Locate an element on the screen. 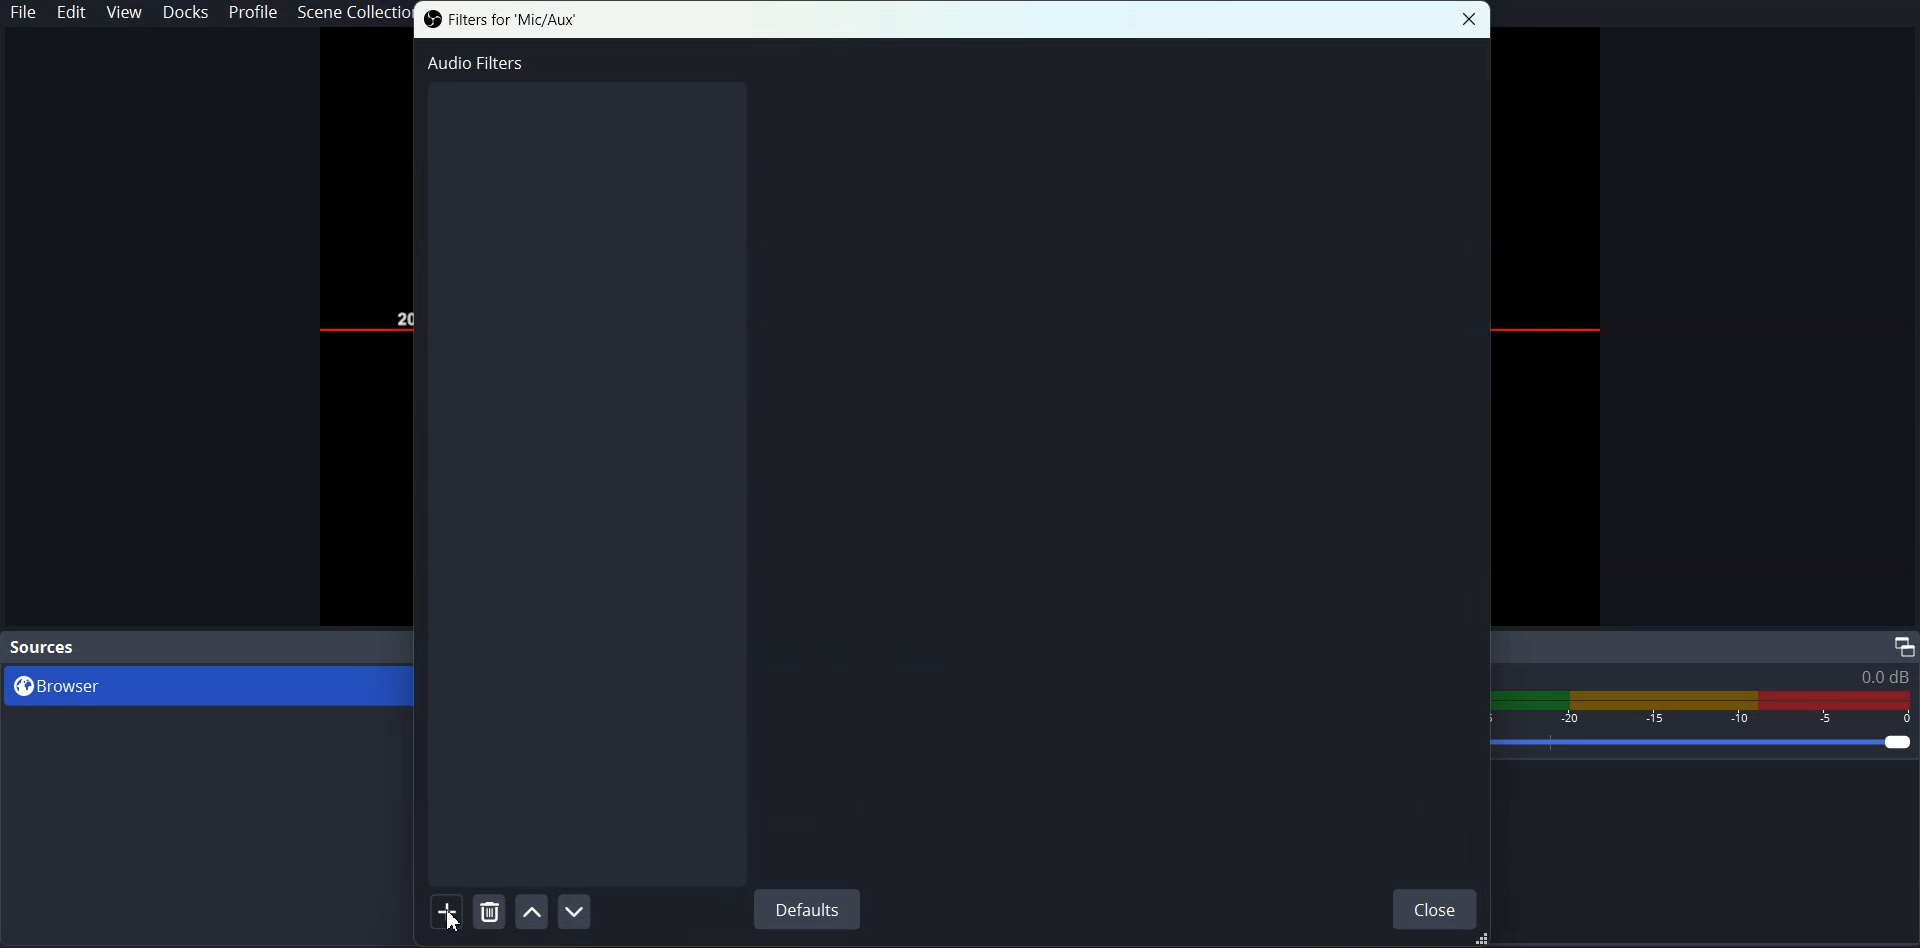  Add Filter is located at coordinates (447, 912).